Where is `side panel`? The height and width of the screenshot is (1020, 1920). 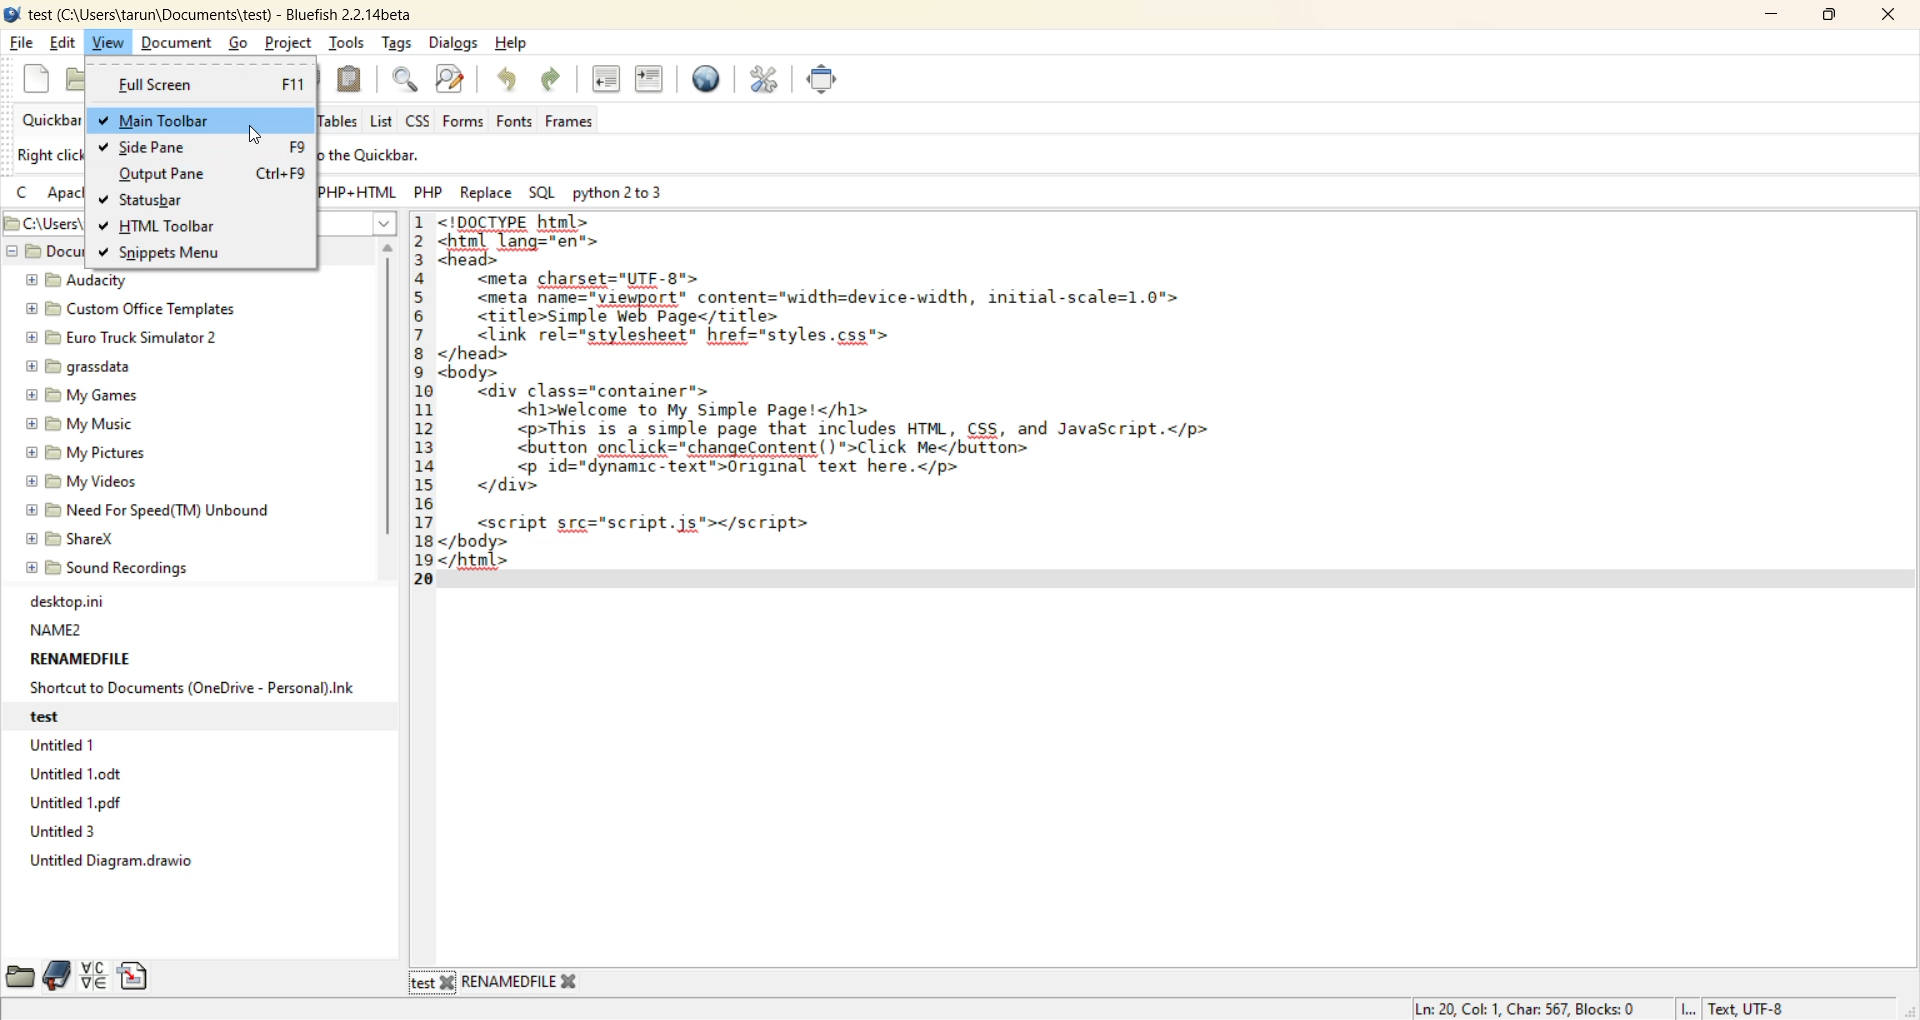 side panel is located at coordinates (162, 149).